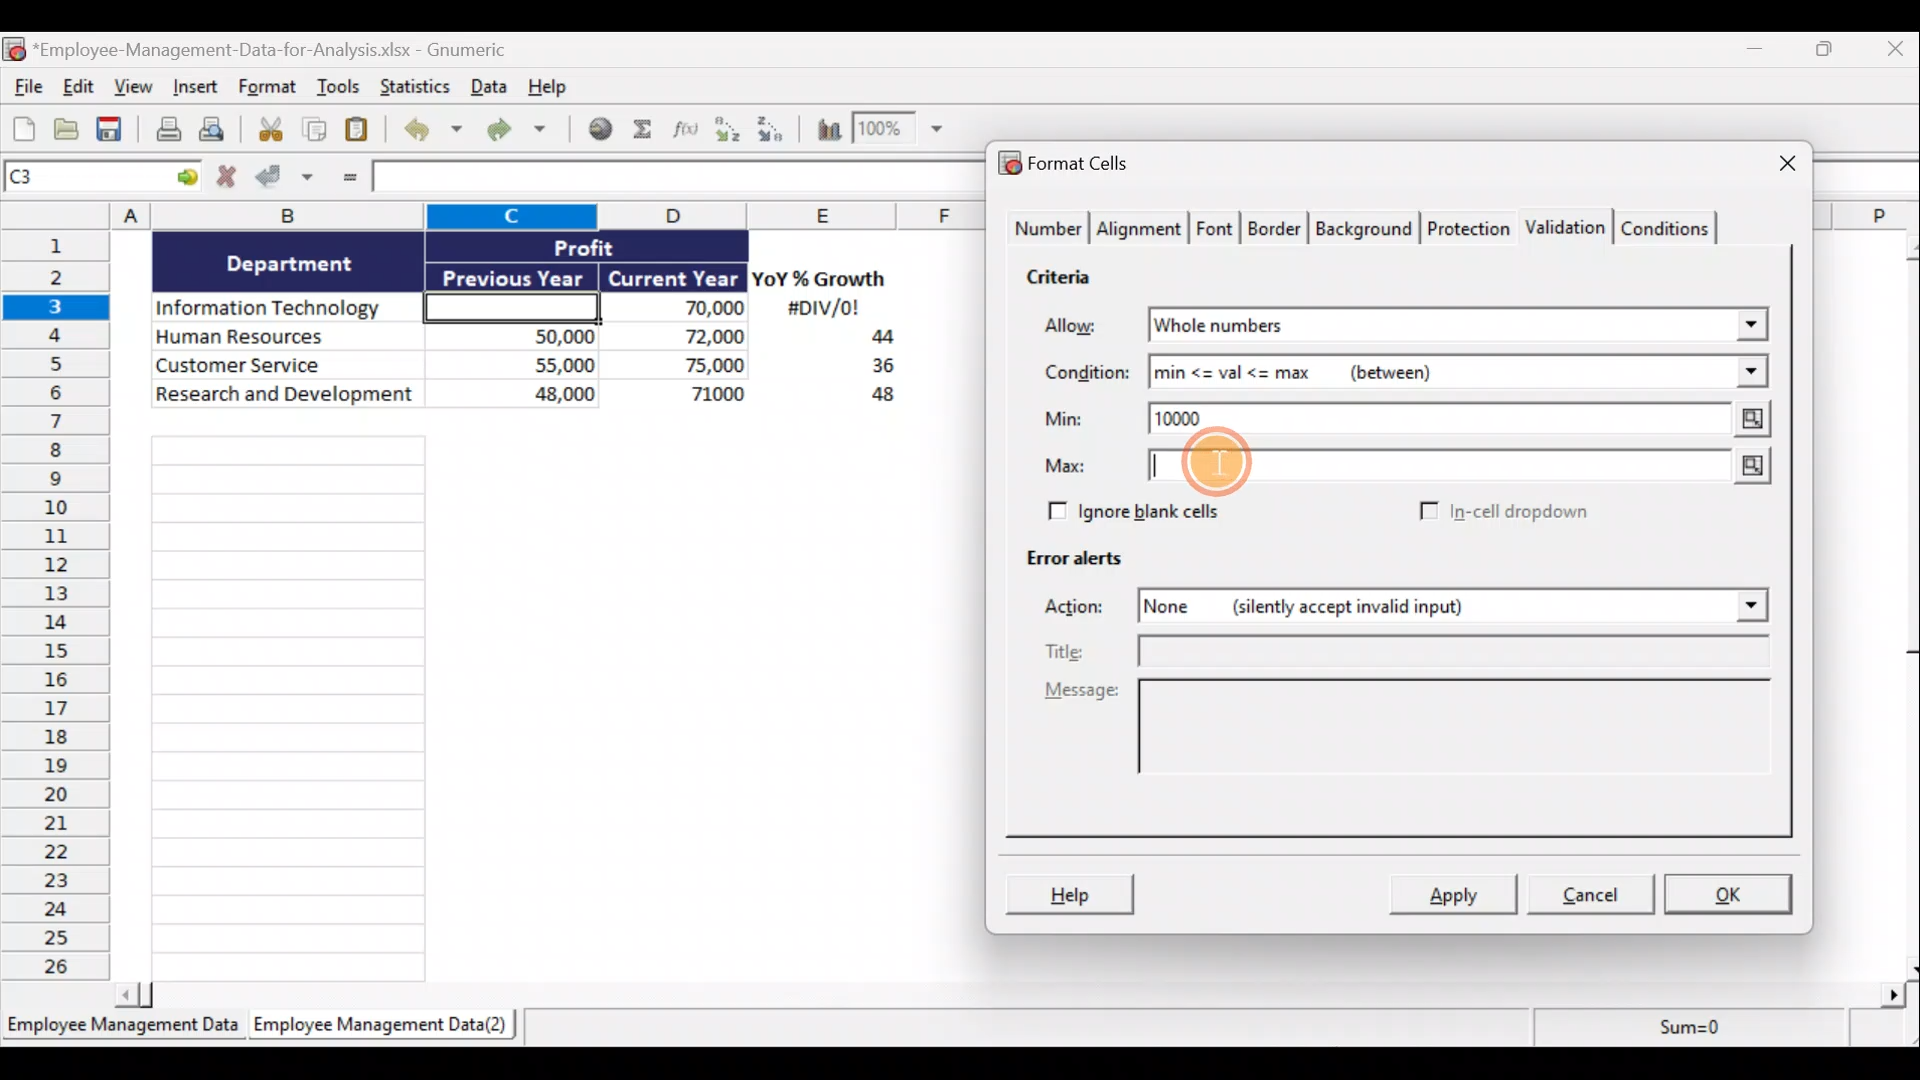 This screenshot has width=1920, height=1080. I want to click on Rows, so click(62, 609).